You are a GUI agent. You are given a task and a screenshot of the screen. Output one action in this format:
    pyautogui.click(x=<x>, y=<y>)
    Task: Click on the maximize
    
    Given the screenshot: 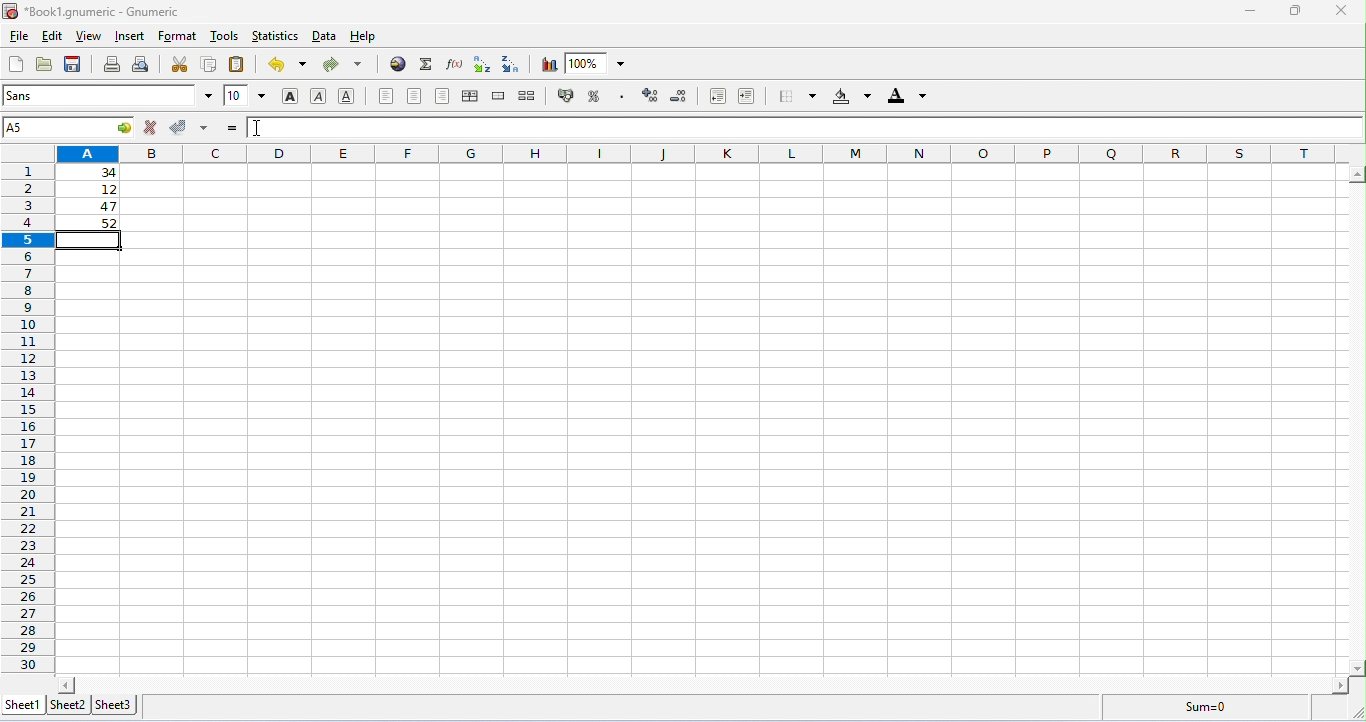 What is the action you would take?
    pyautogui.click(x=1298, y=11)
    